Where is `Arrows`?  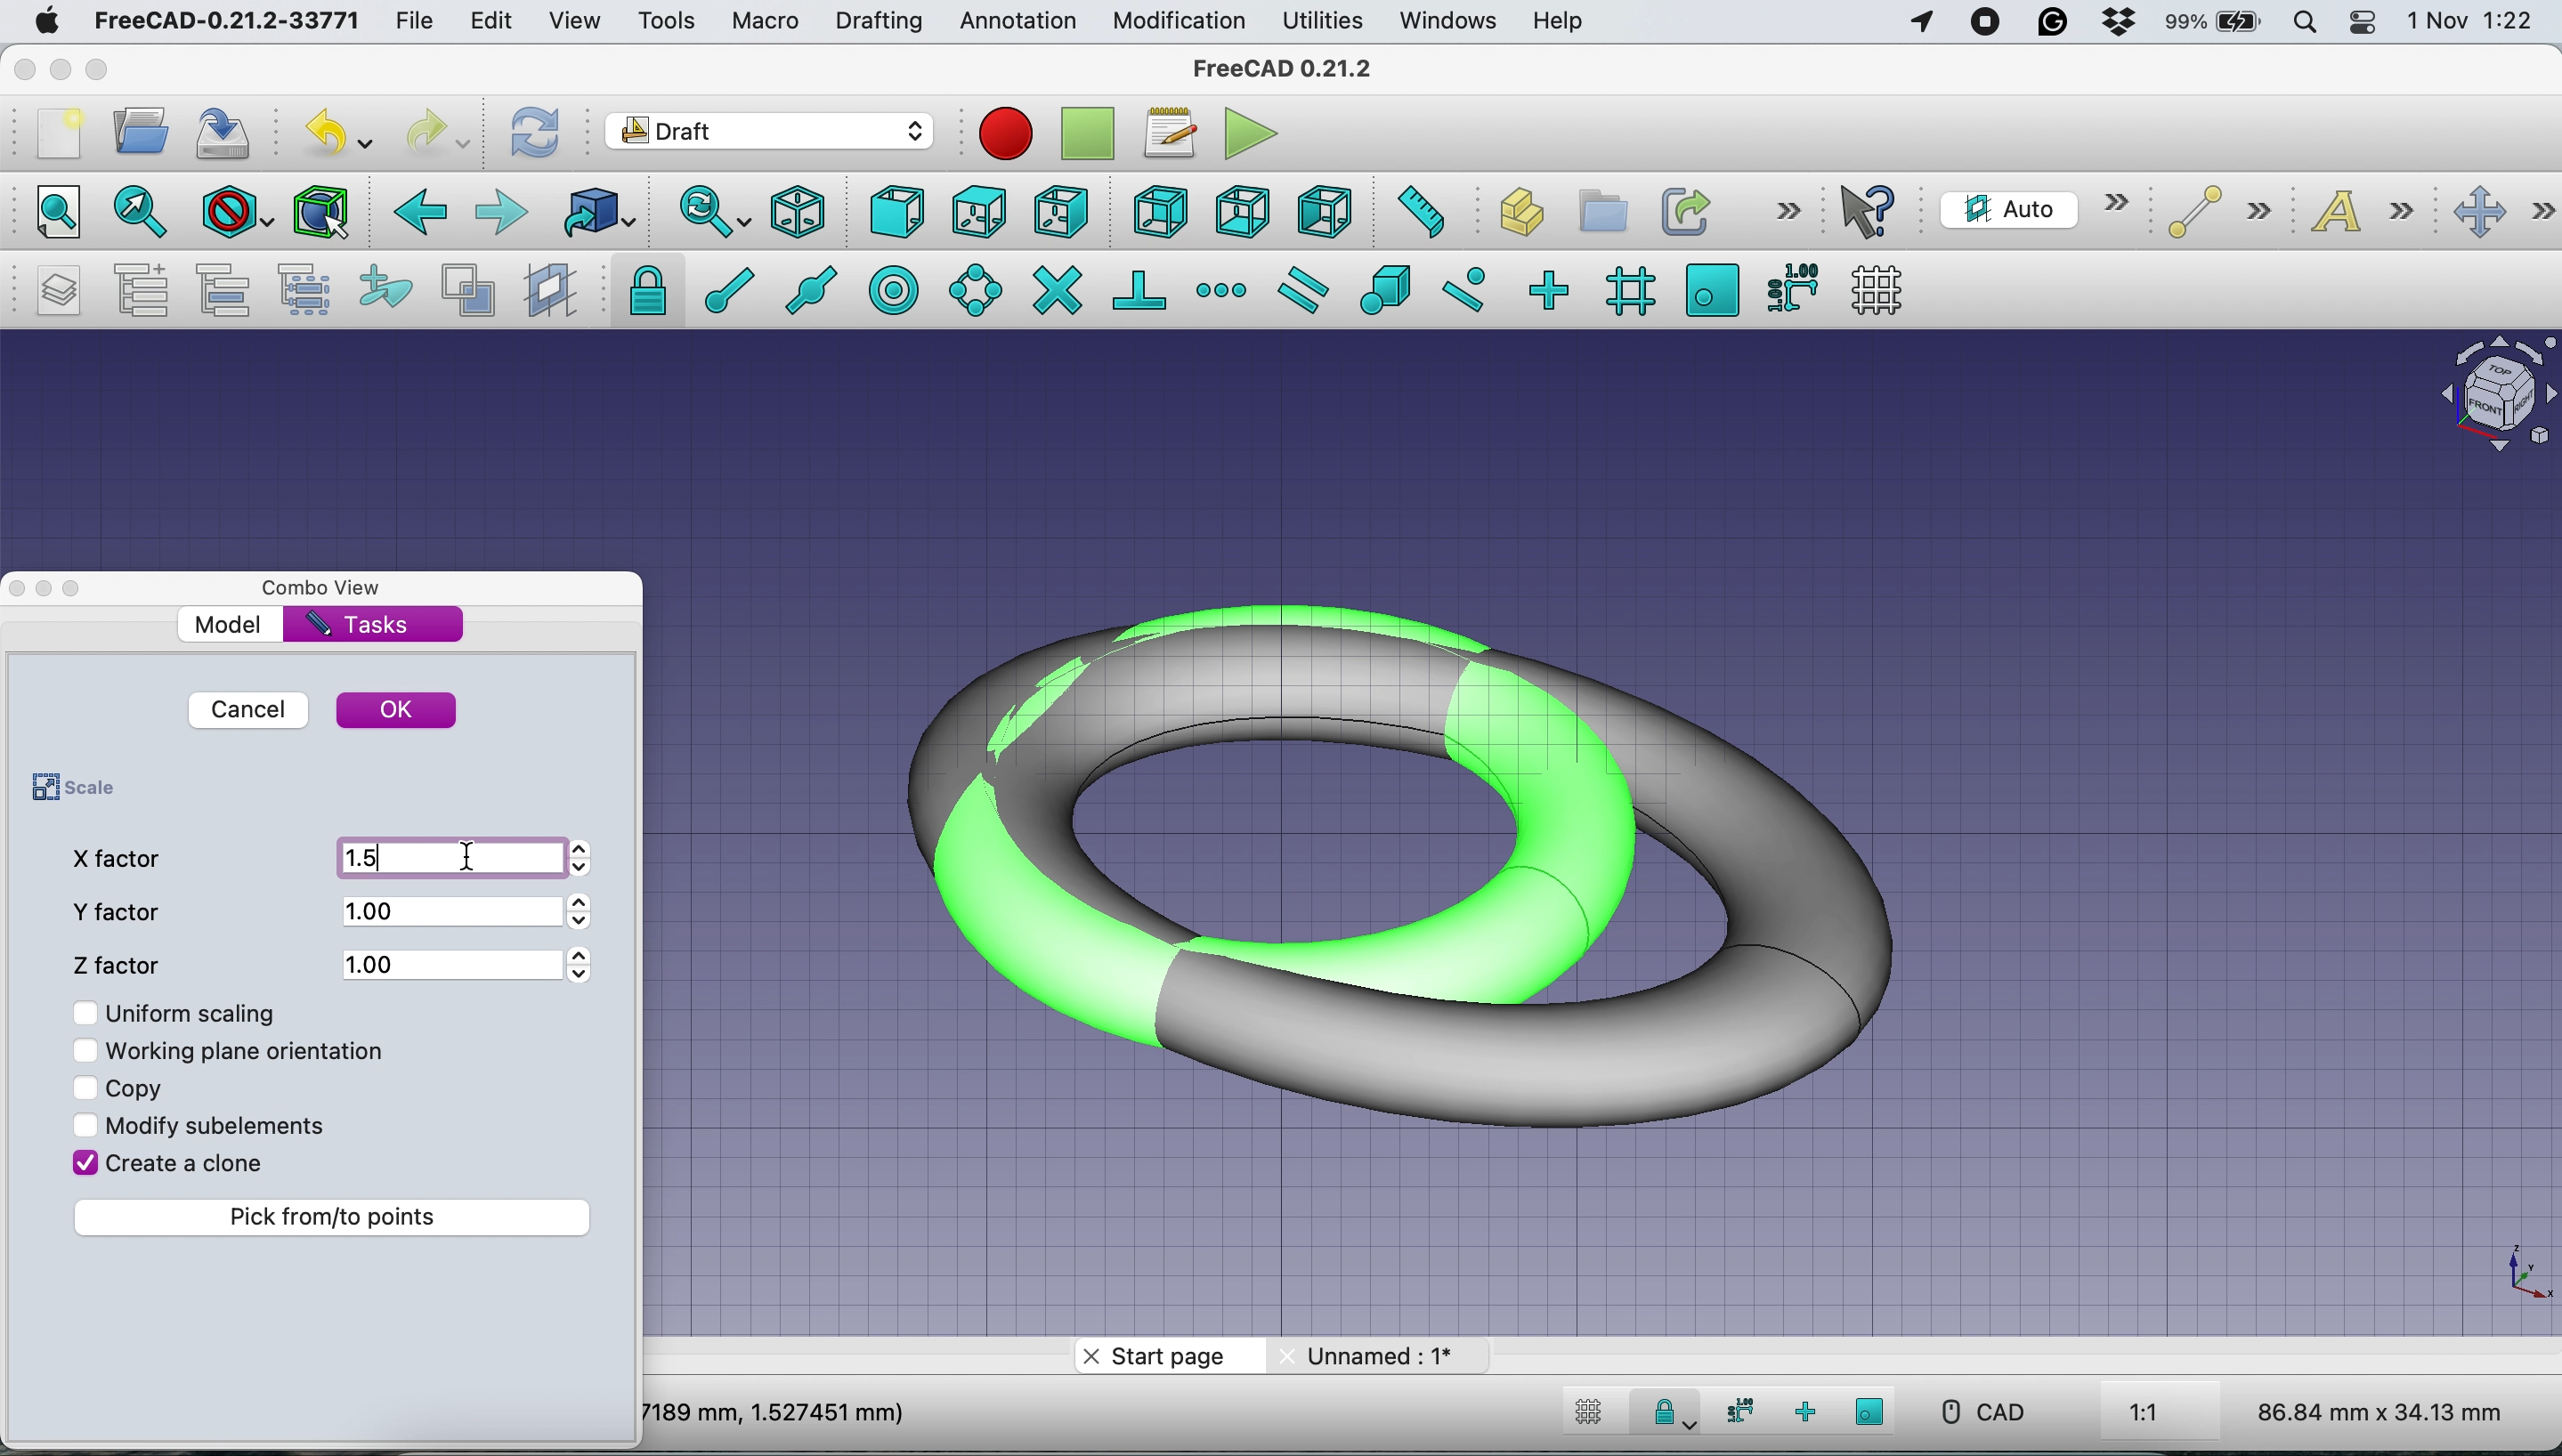 Arrows is located at coordinates (587, 914).